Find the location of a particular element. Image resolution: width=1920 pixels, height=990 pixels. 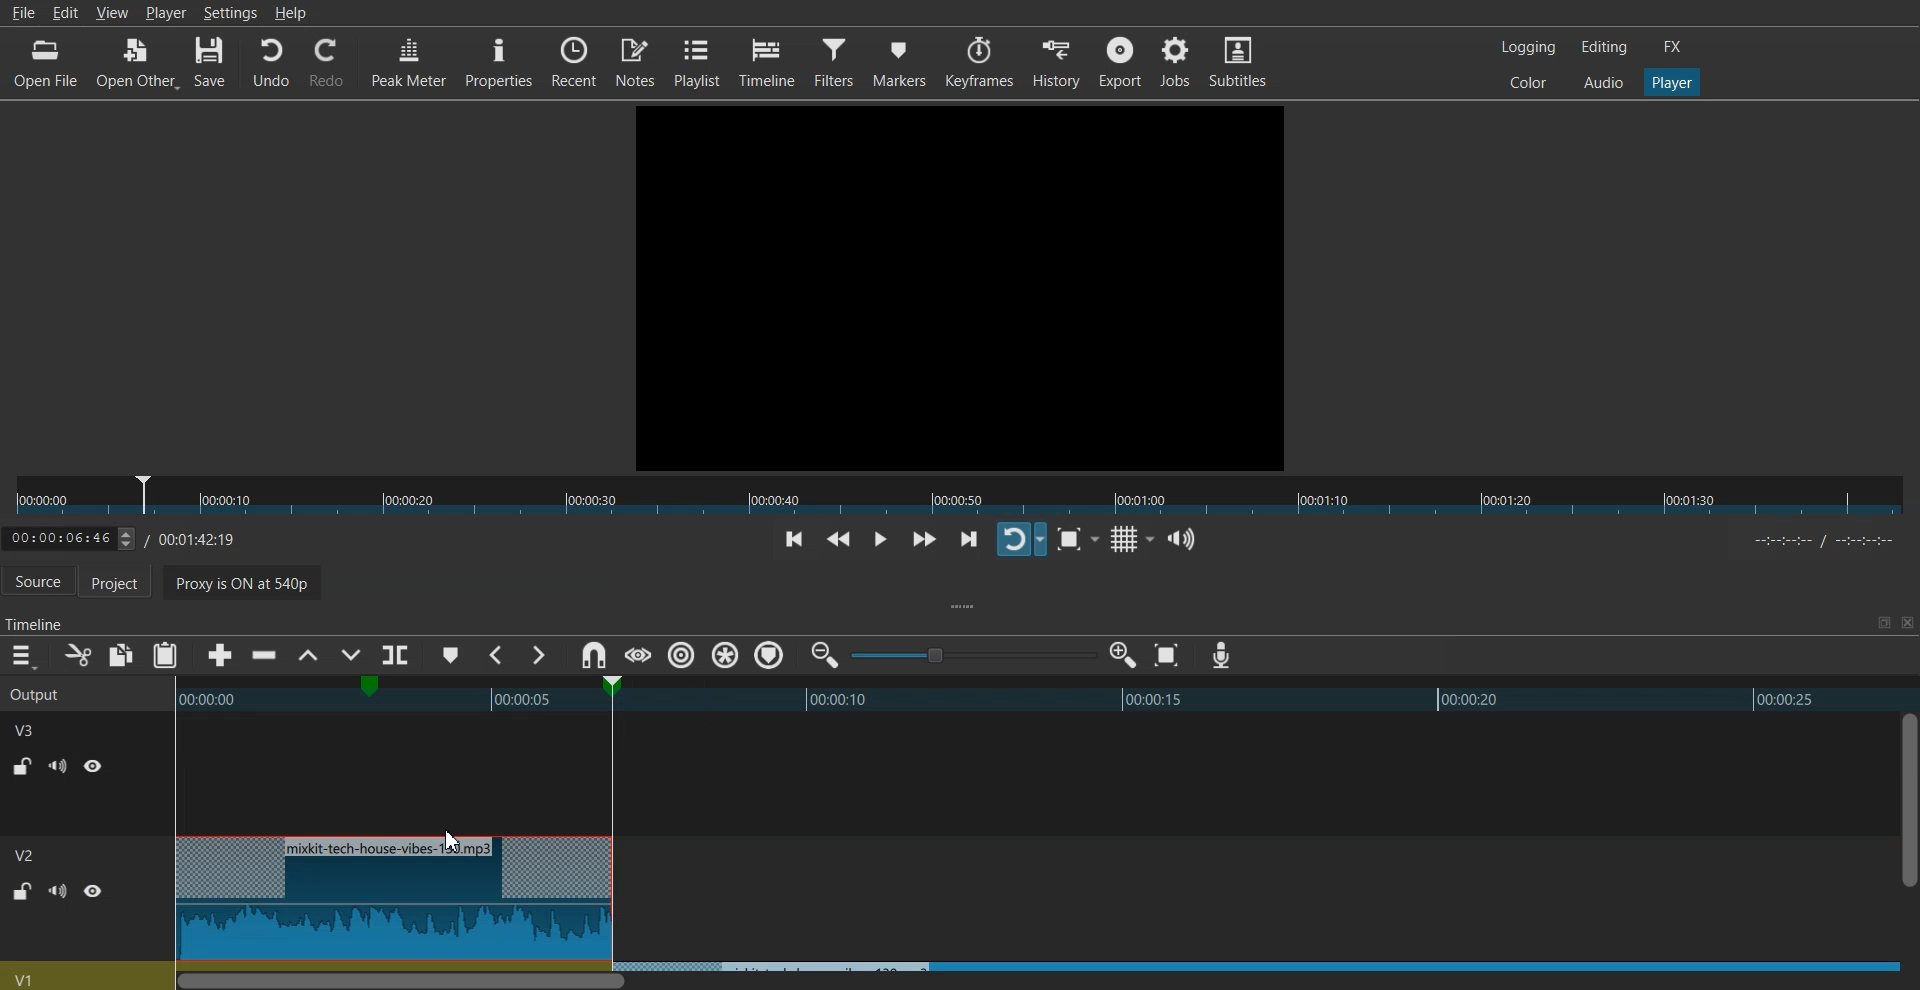

File is located at coordinates (22, 12).